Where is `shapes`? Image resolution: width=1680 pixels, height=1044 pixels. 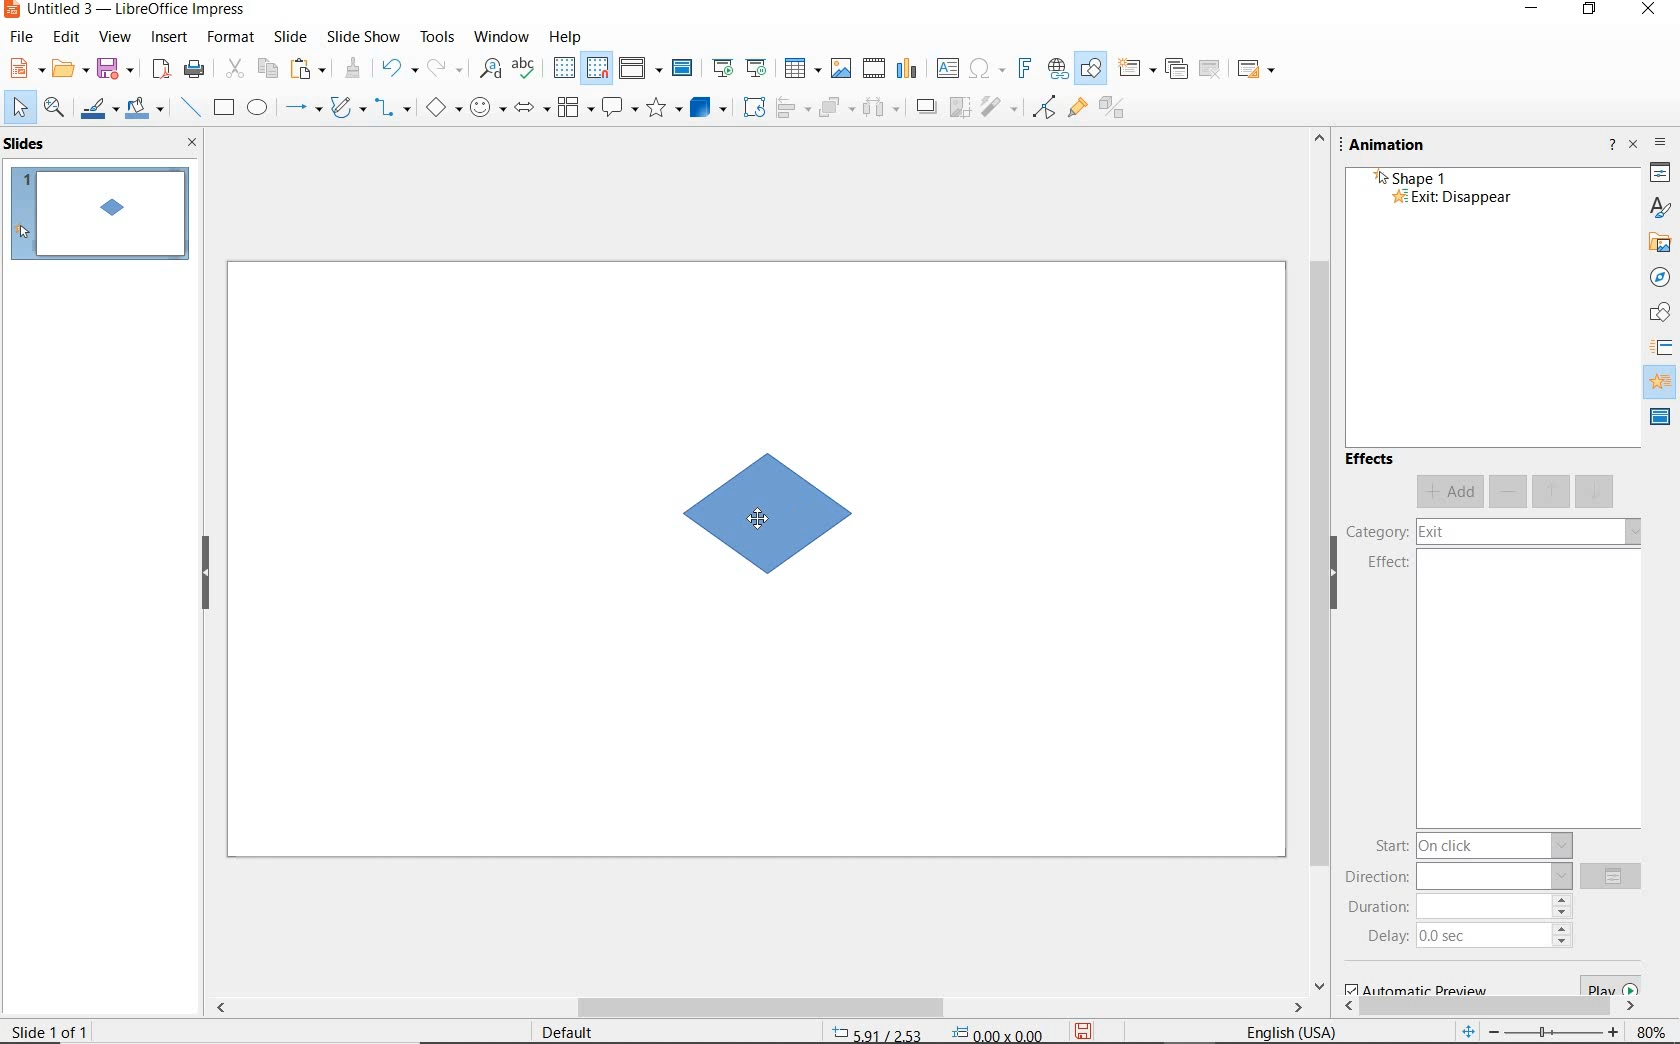 shapes is located at coordinates (1657, 312).